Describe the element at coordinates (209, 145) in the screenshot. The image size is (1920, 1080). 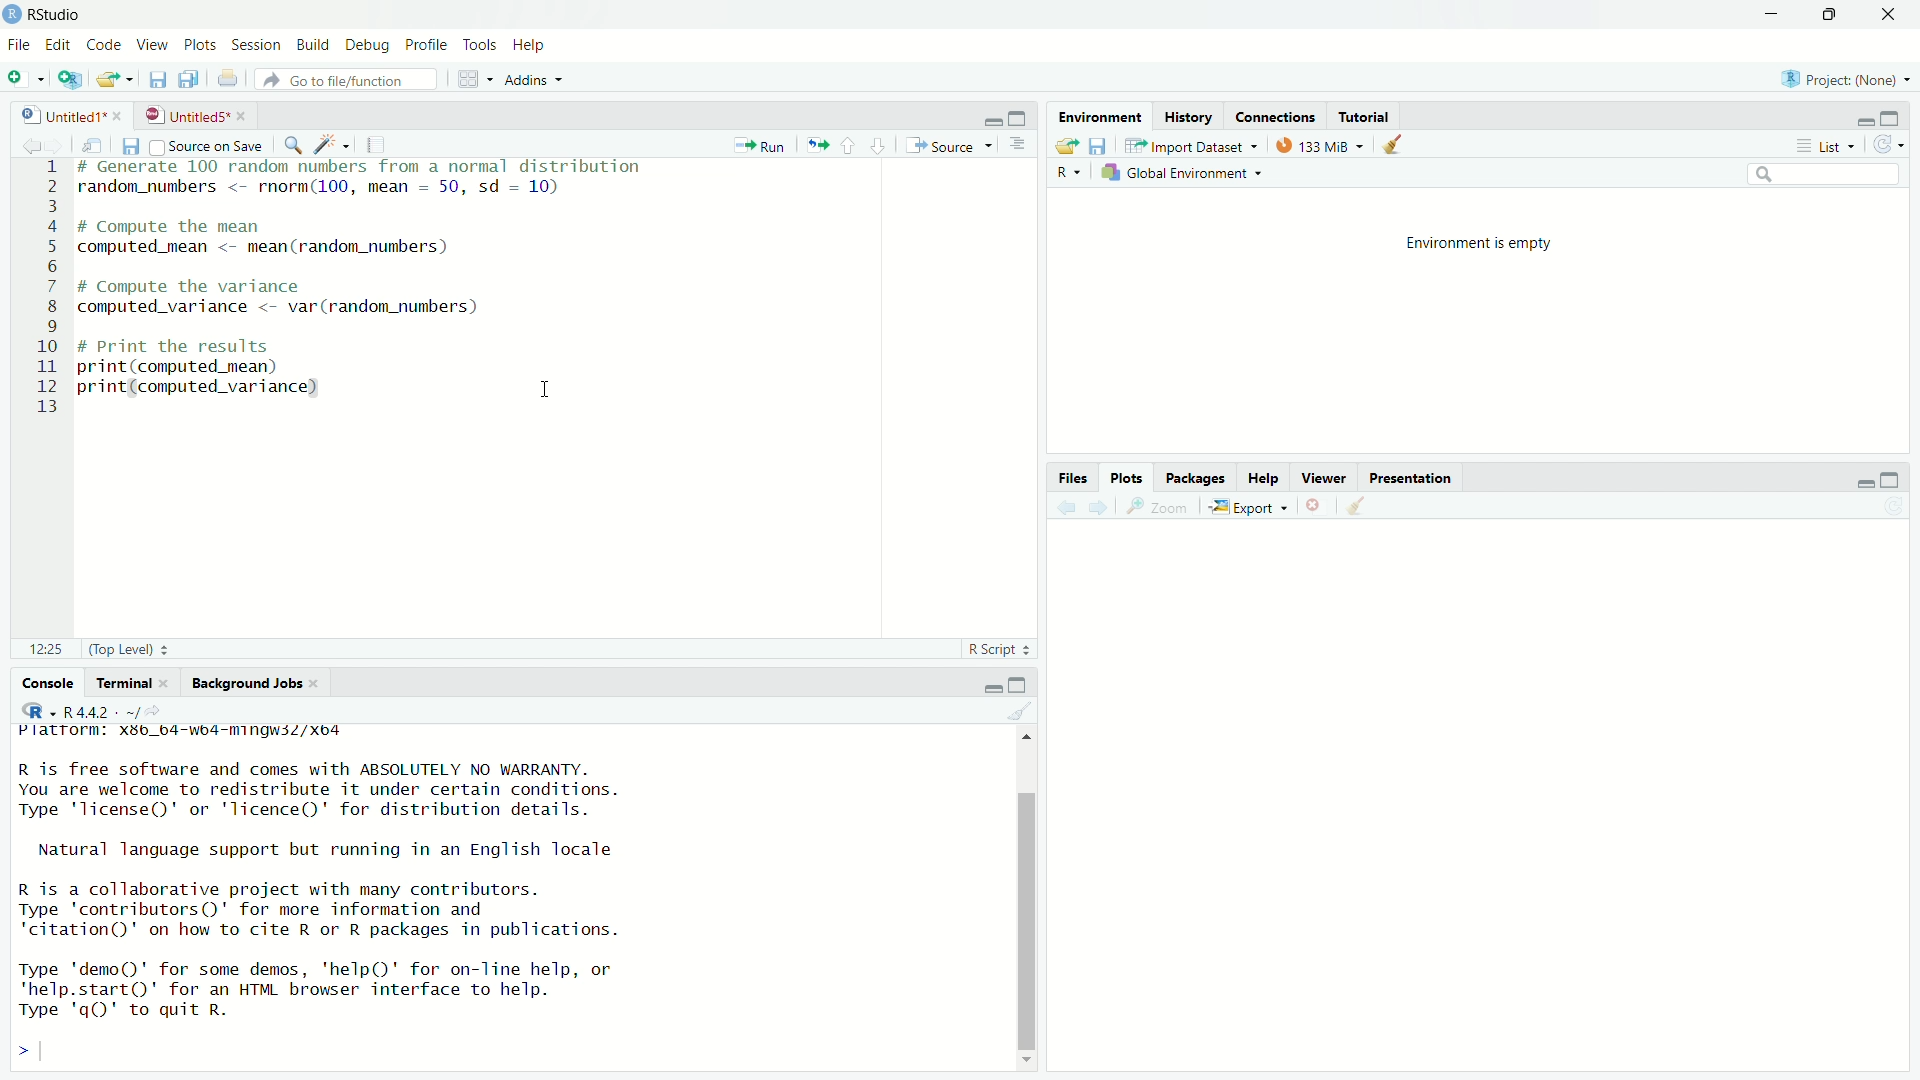
I see `source on save` at that location.